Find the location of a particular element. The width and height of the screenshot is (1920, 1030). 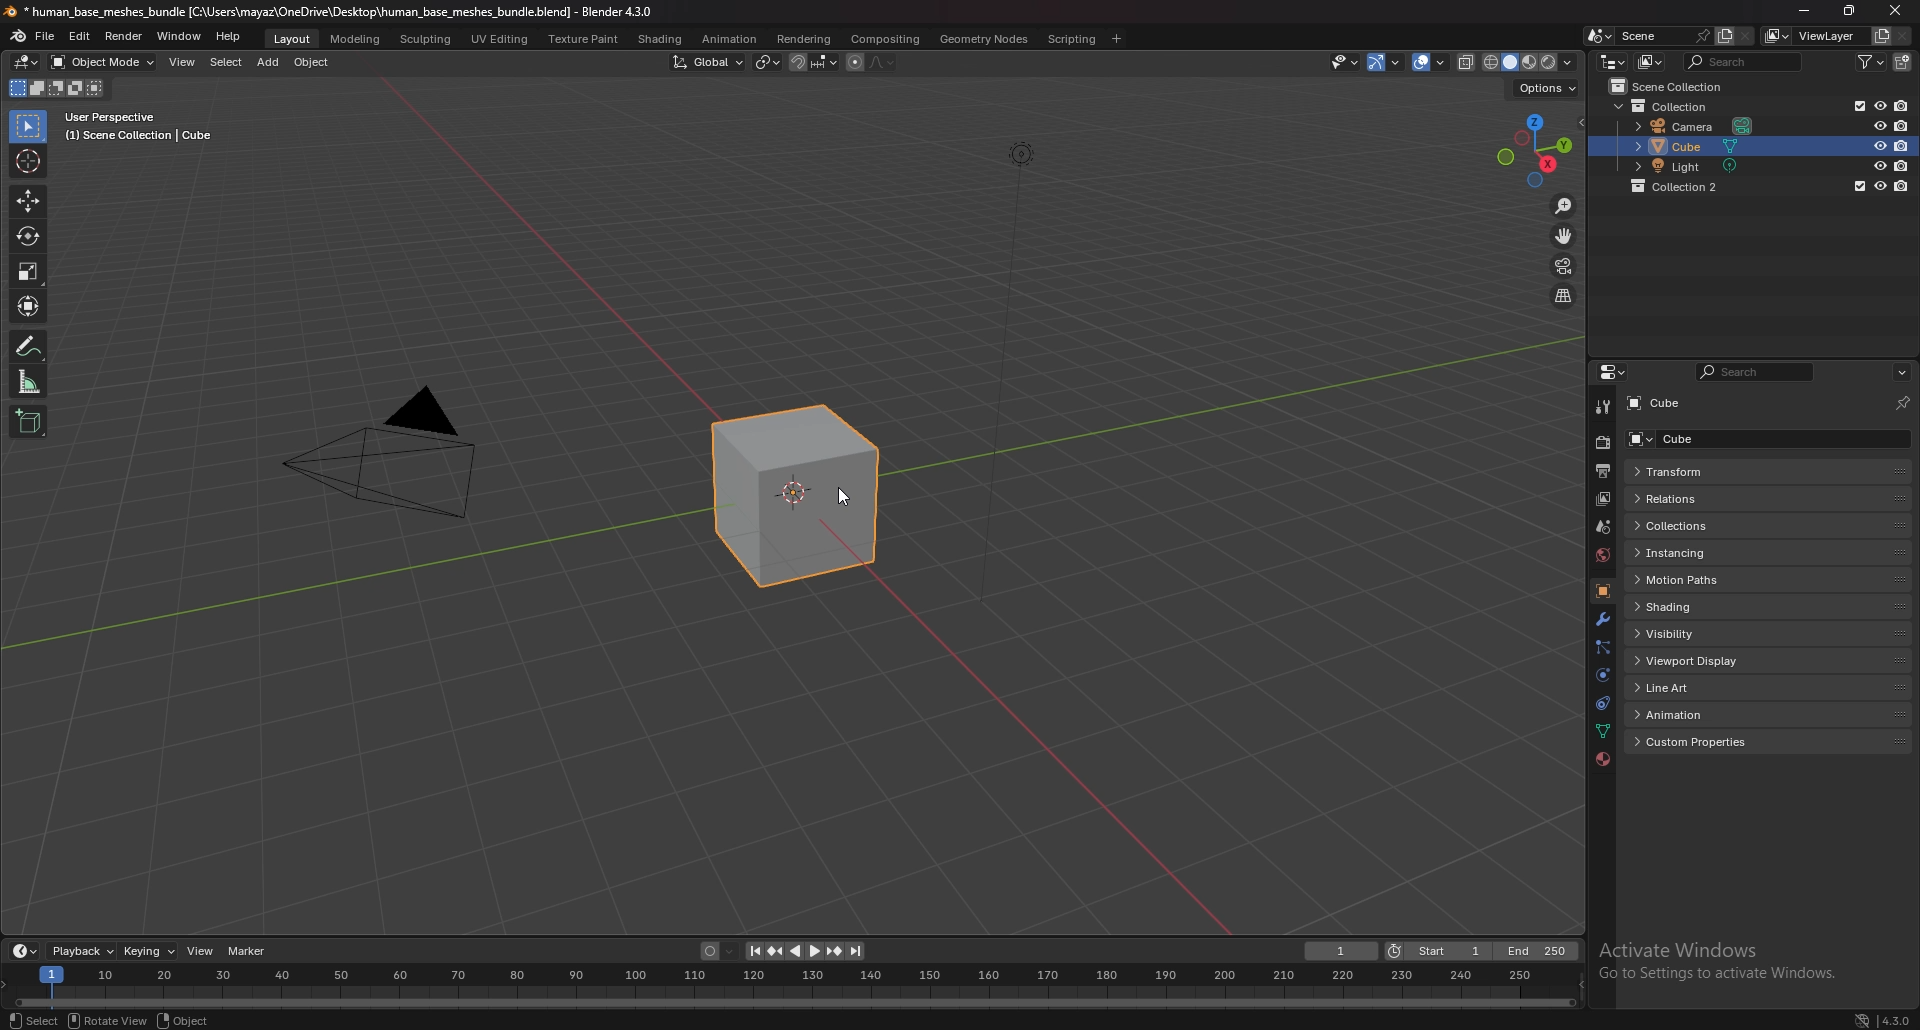

search is located at coordinates (1746, 61).